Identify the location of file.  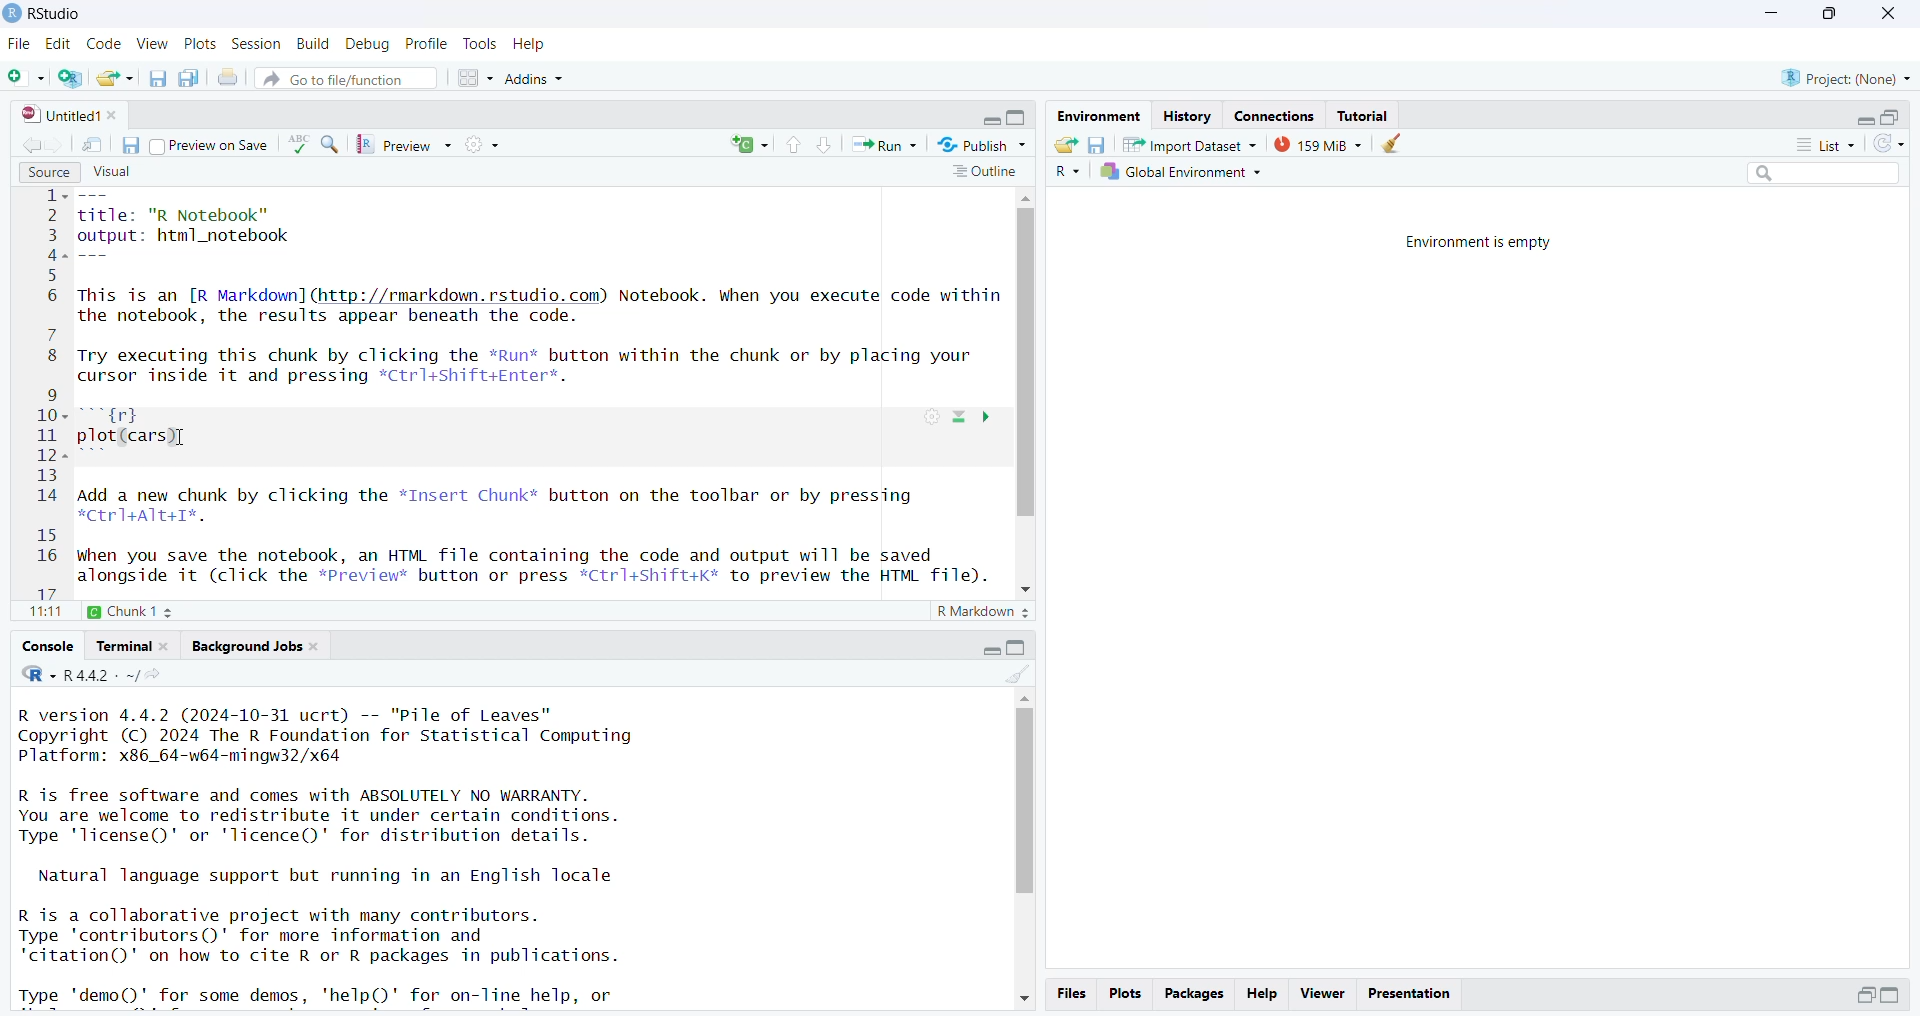
(21, 45).